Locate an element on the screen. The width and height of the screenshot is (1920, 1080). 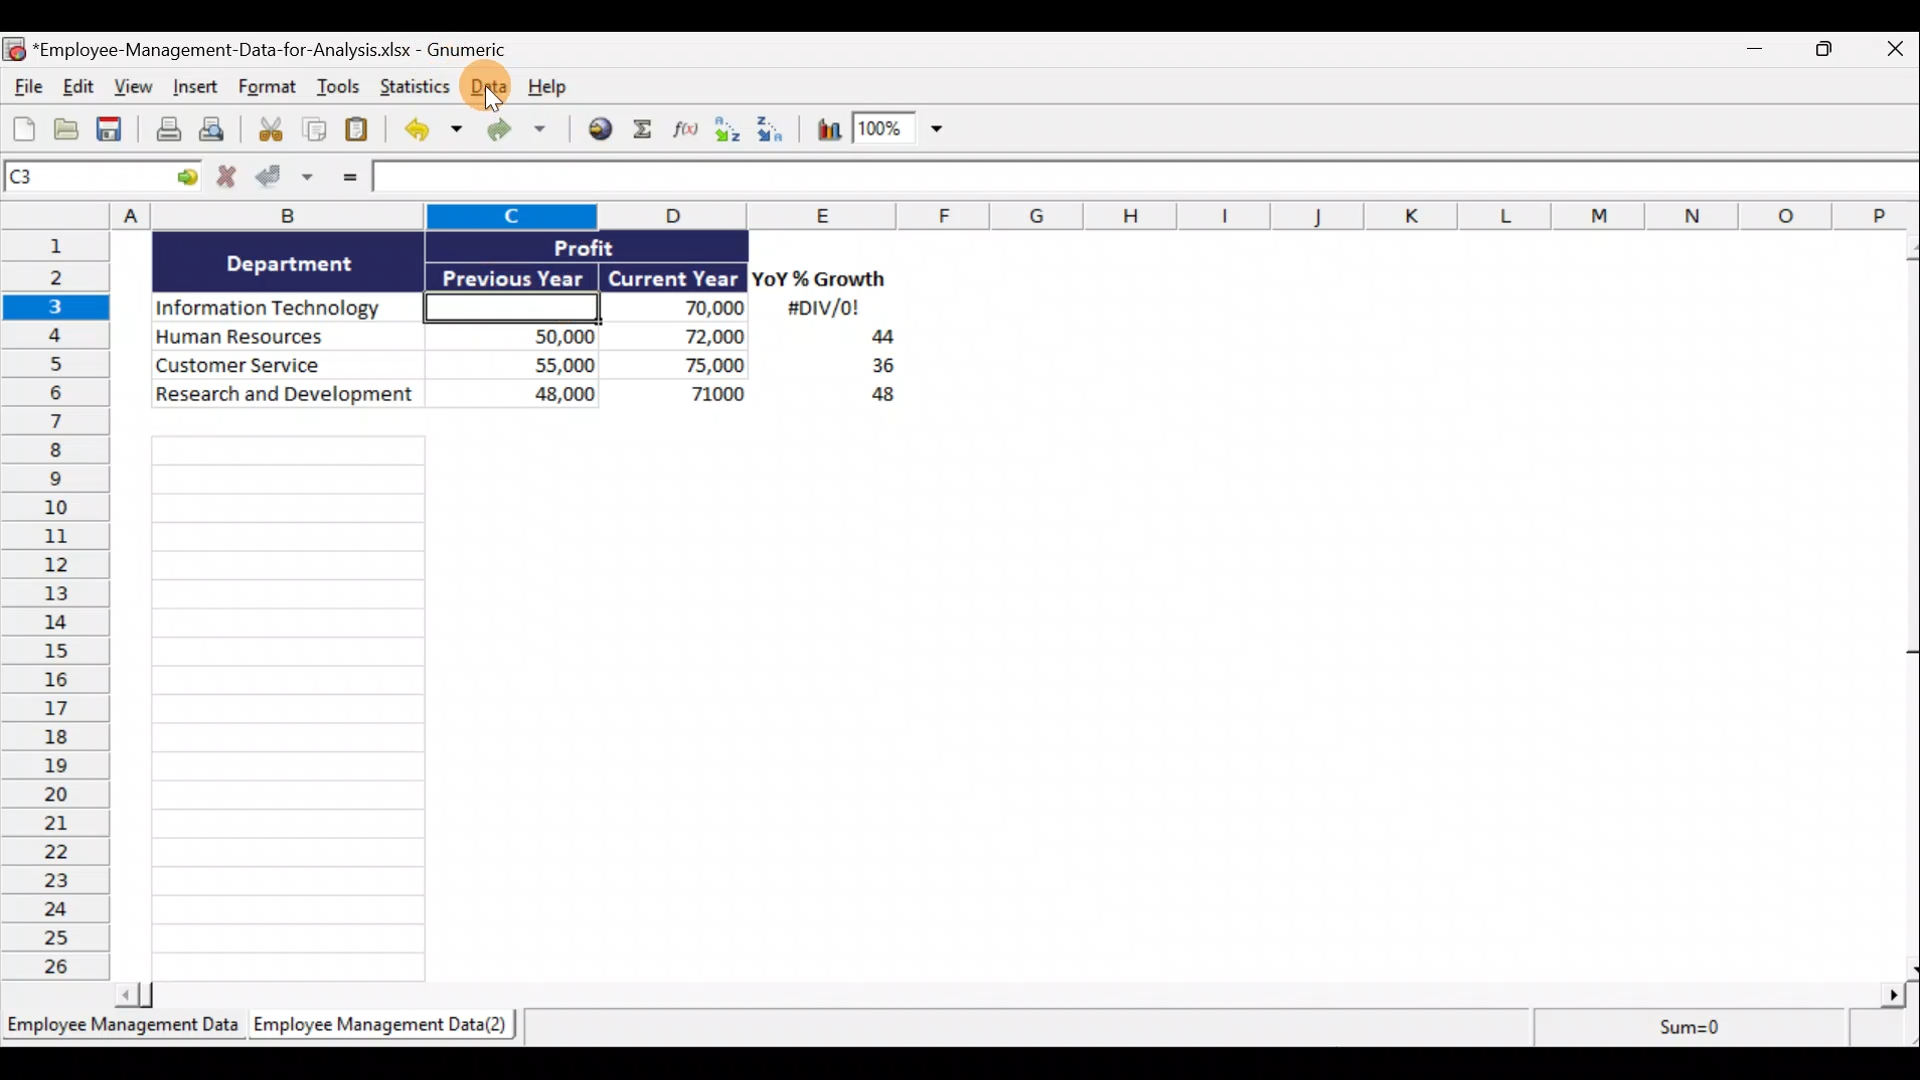
Sum=0 is located at coordinates (1681, 1033).